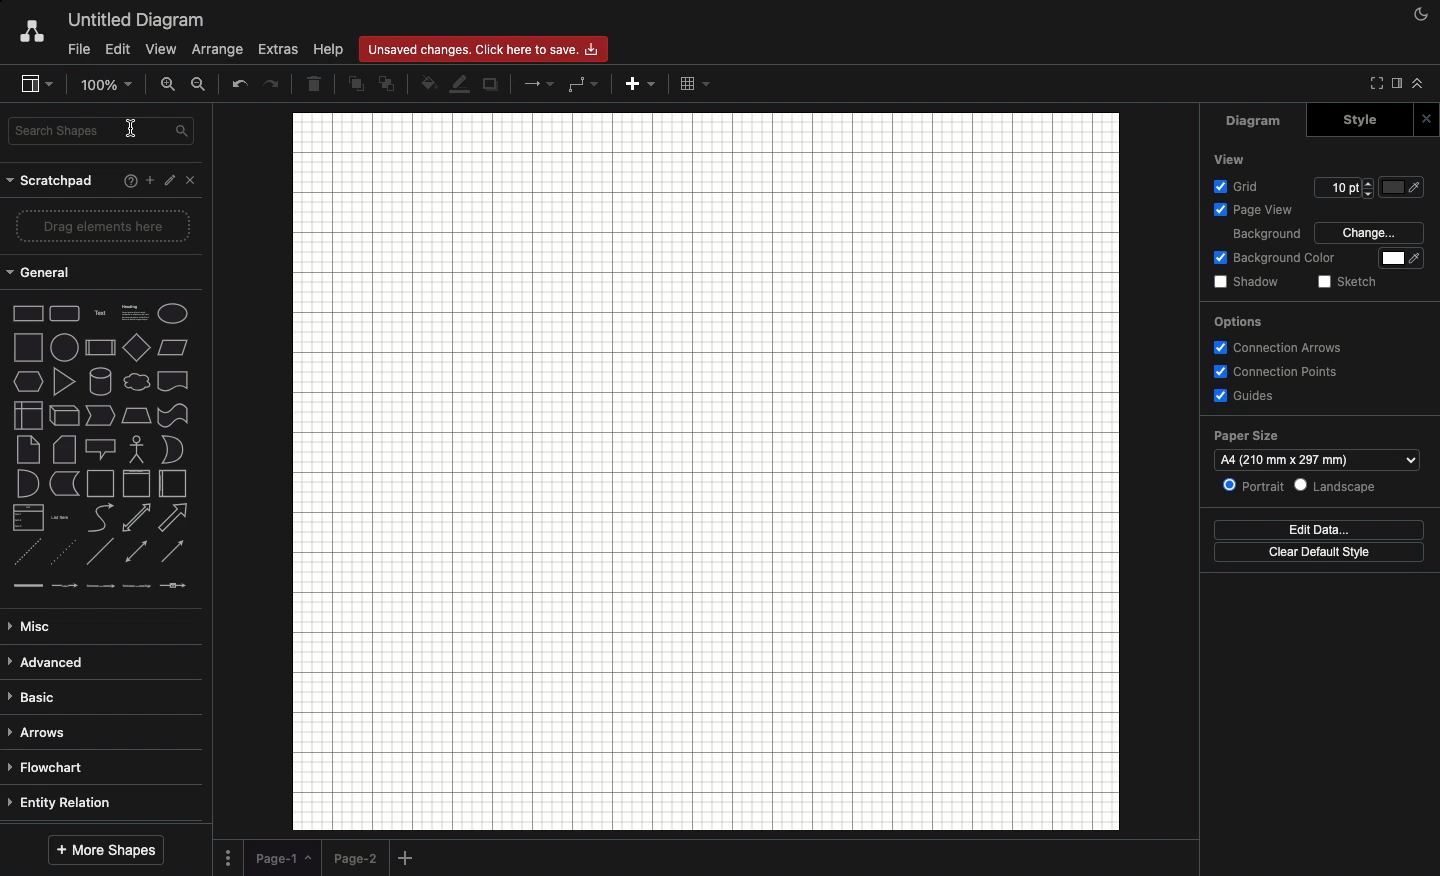  Describe the element at coordinates (105, 851) in the screenshot. I see `More shapes` at that location.